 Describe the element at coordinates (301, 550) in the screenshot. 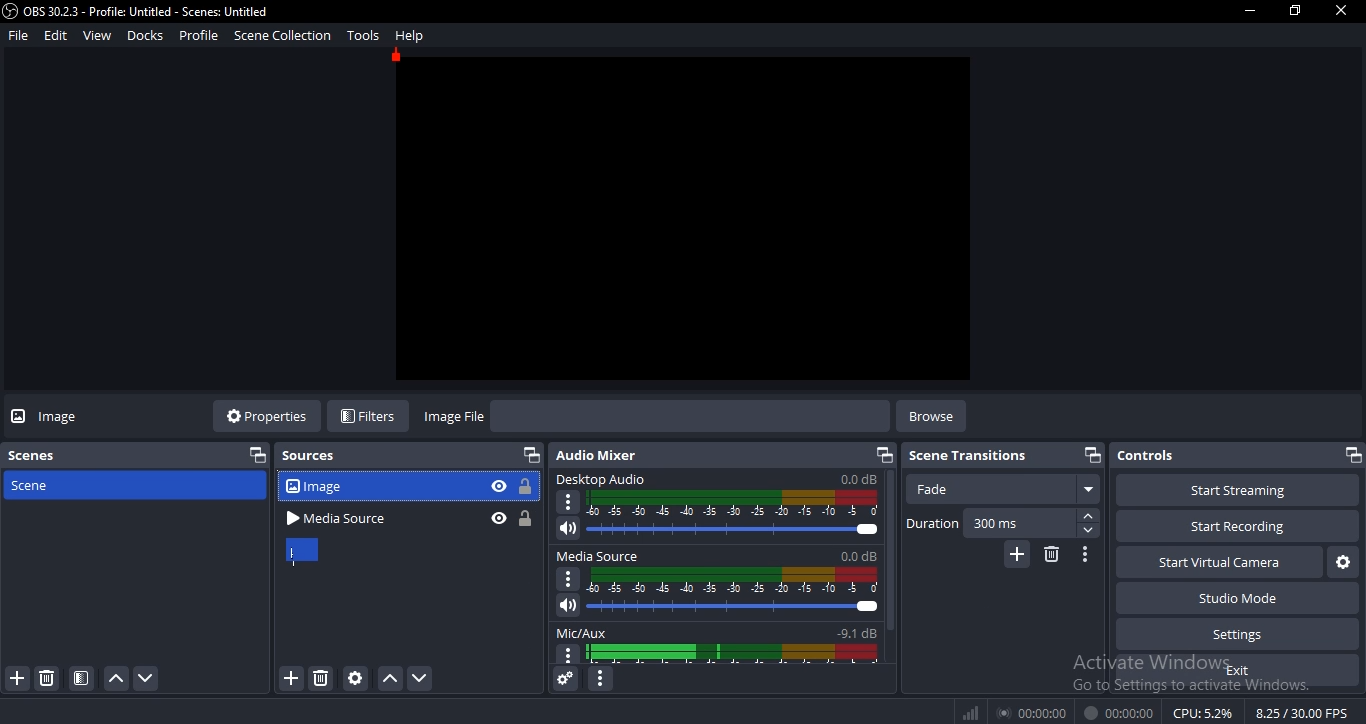

I see `cursor` at that location.